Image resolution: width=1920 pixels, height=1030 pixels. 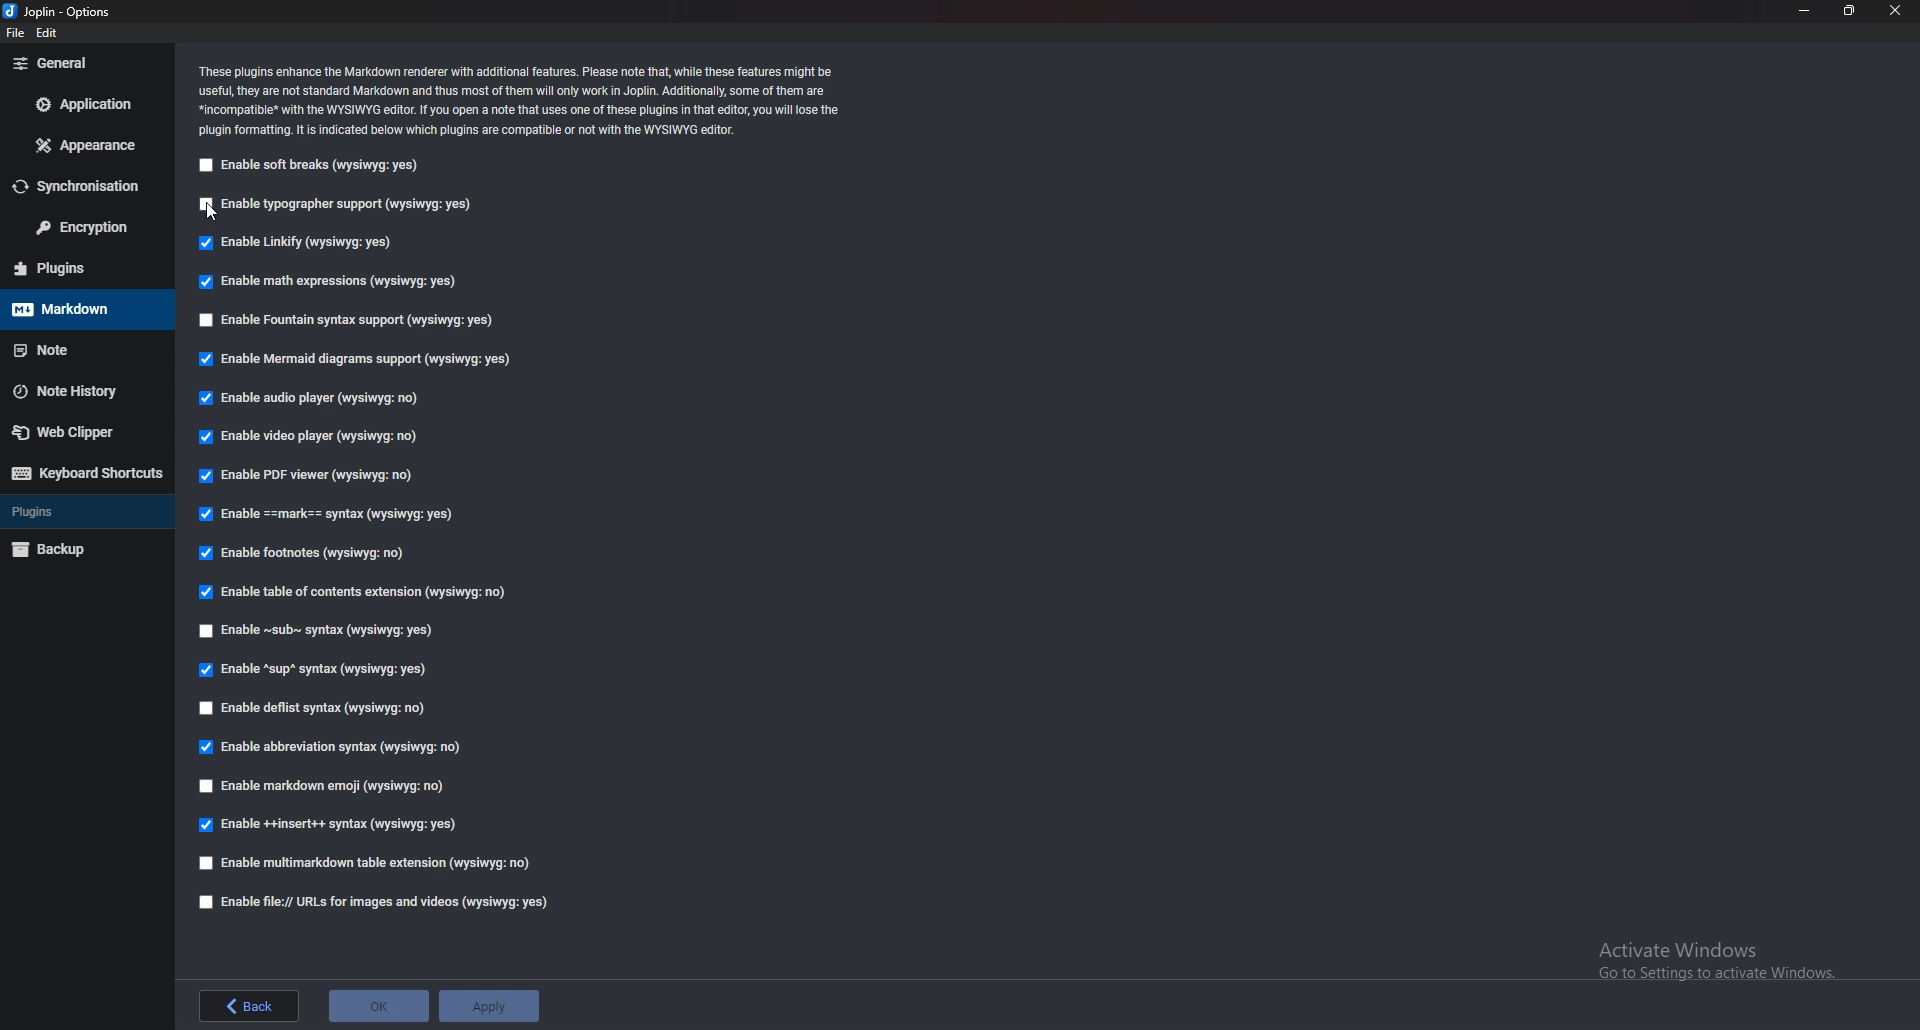 I want to click on close, so click(x=1897, y=10).